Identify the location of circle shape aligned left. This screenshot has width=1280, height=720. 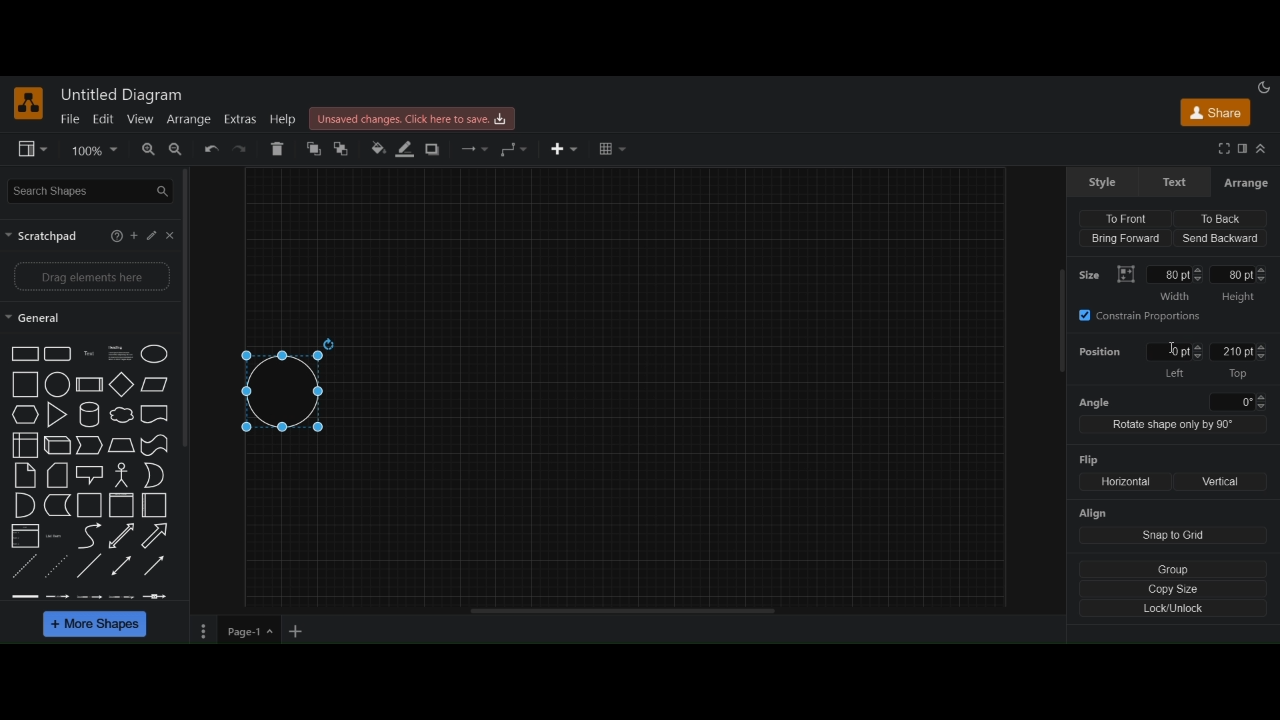
(289, 390).